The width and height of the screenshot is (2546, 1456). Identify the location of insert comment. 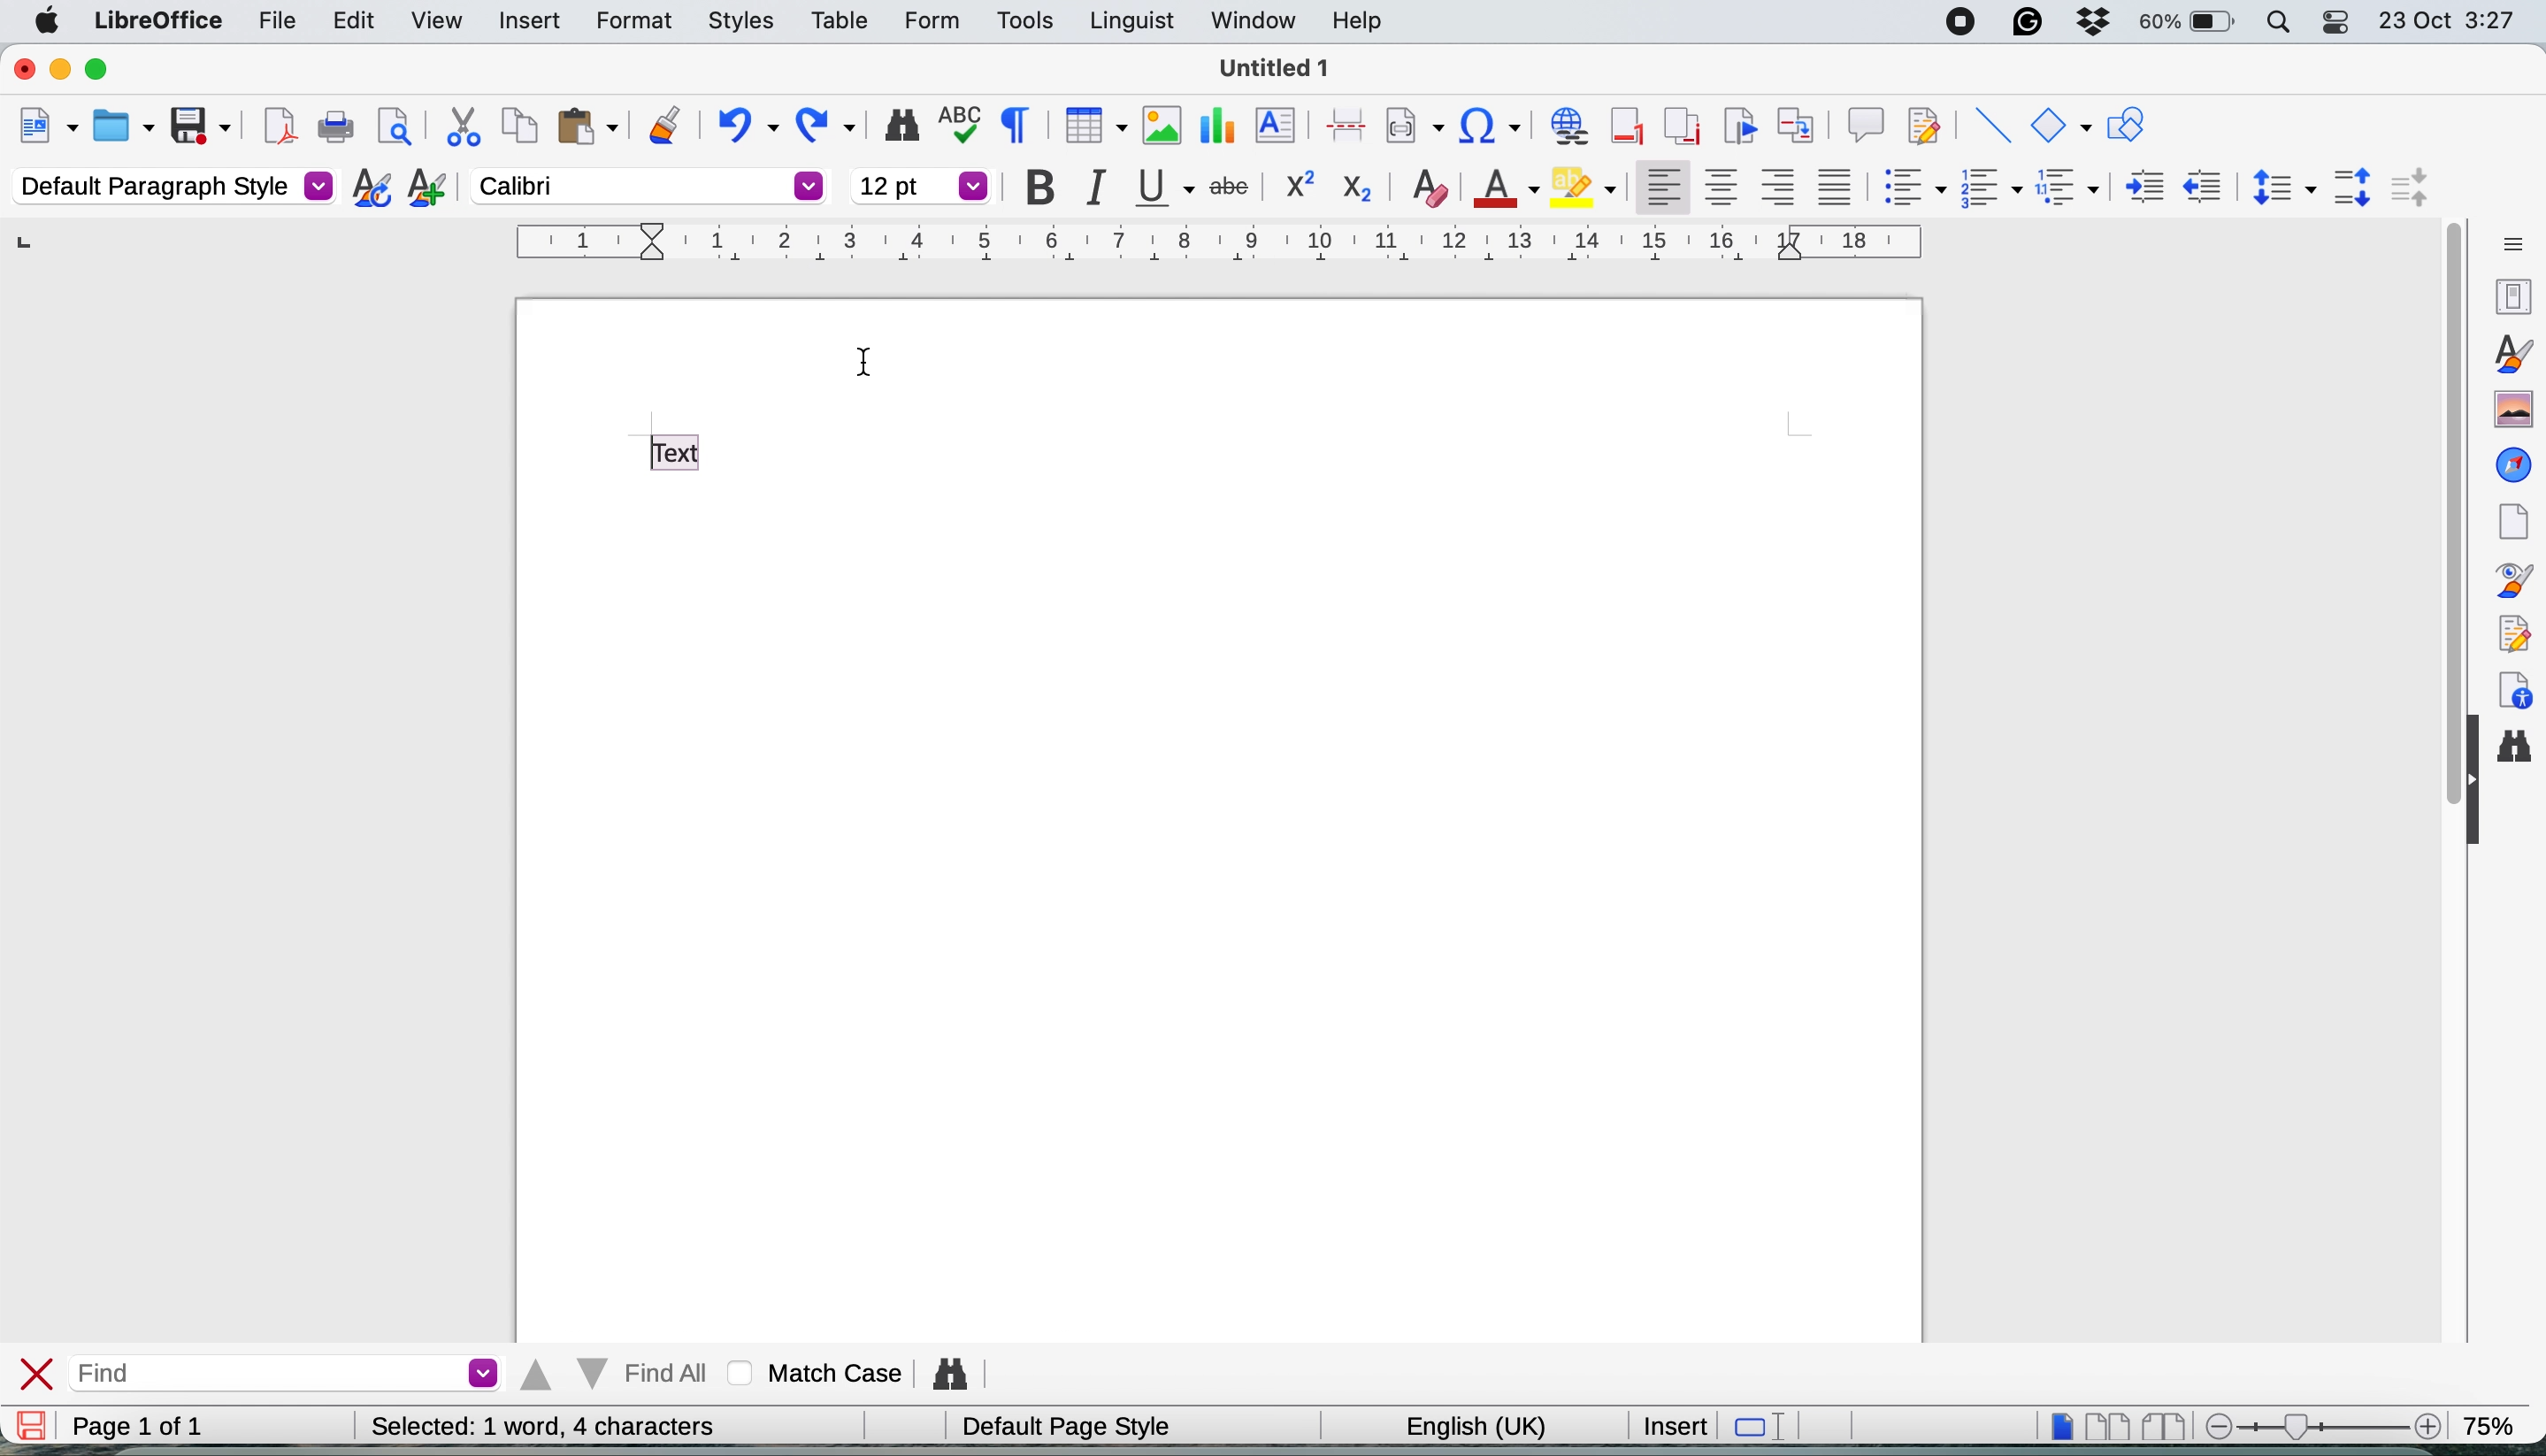
(1864, 126).